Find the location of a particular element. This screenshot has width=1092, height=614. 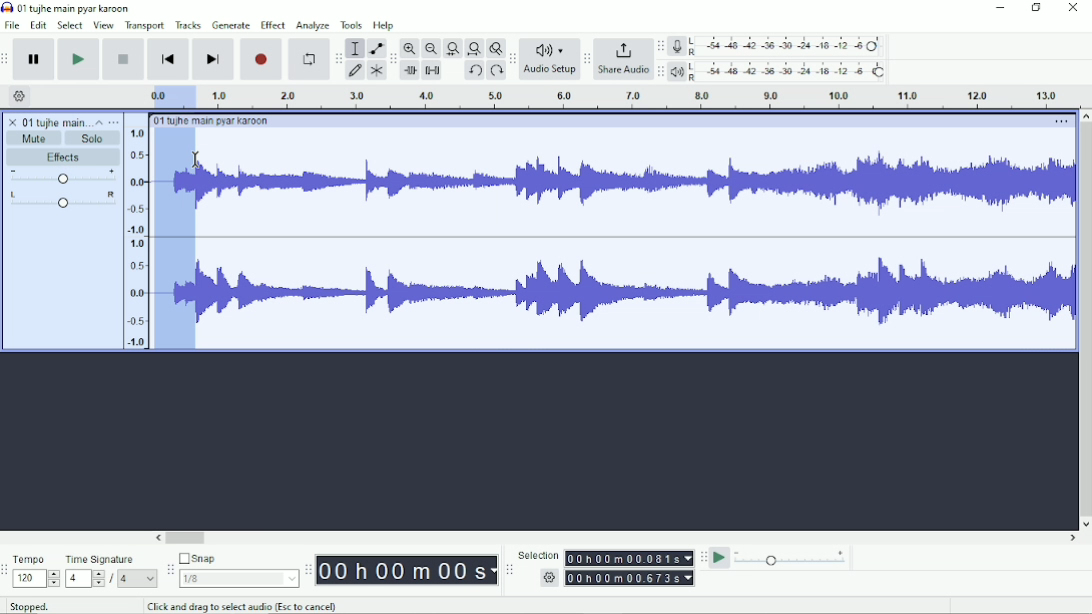

Pan is located at coordinates (62, 201).